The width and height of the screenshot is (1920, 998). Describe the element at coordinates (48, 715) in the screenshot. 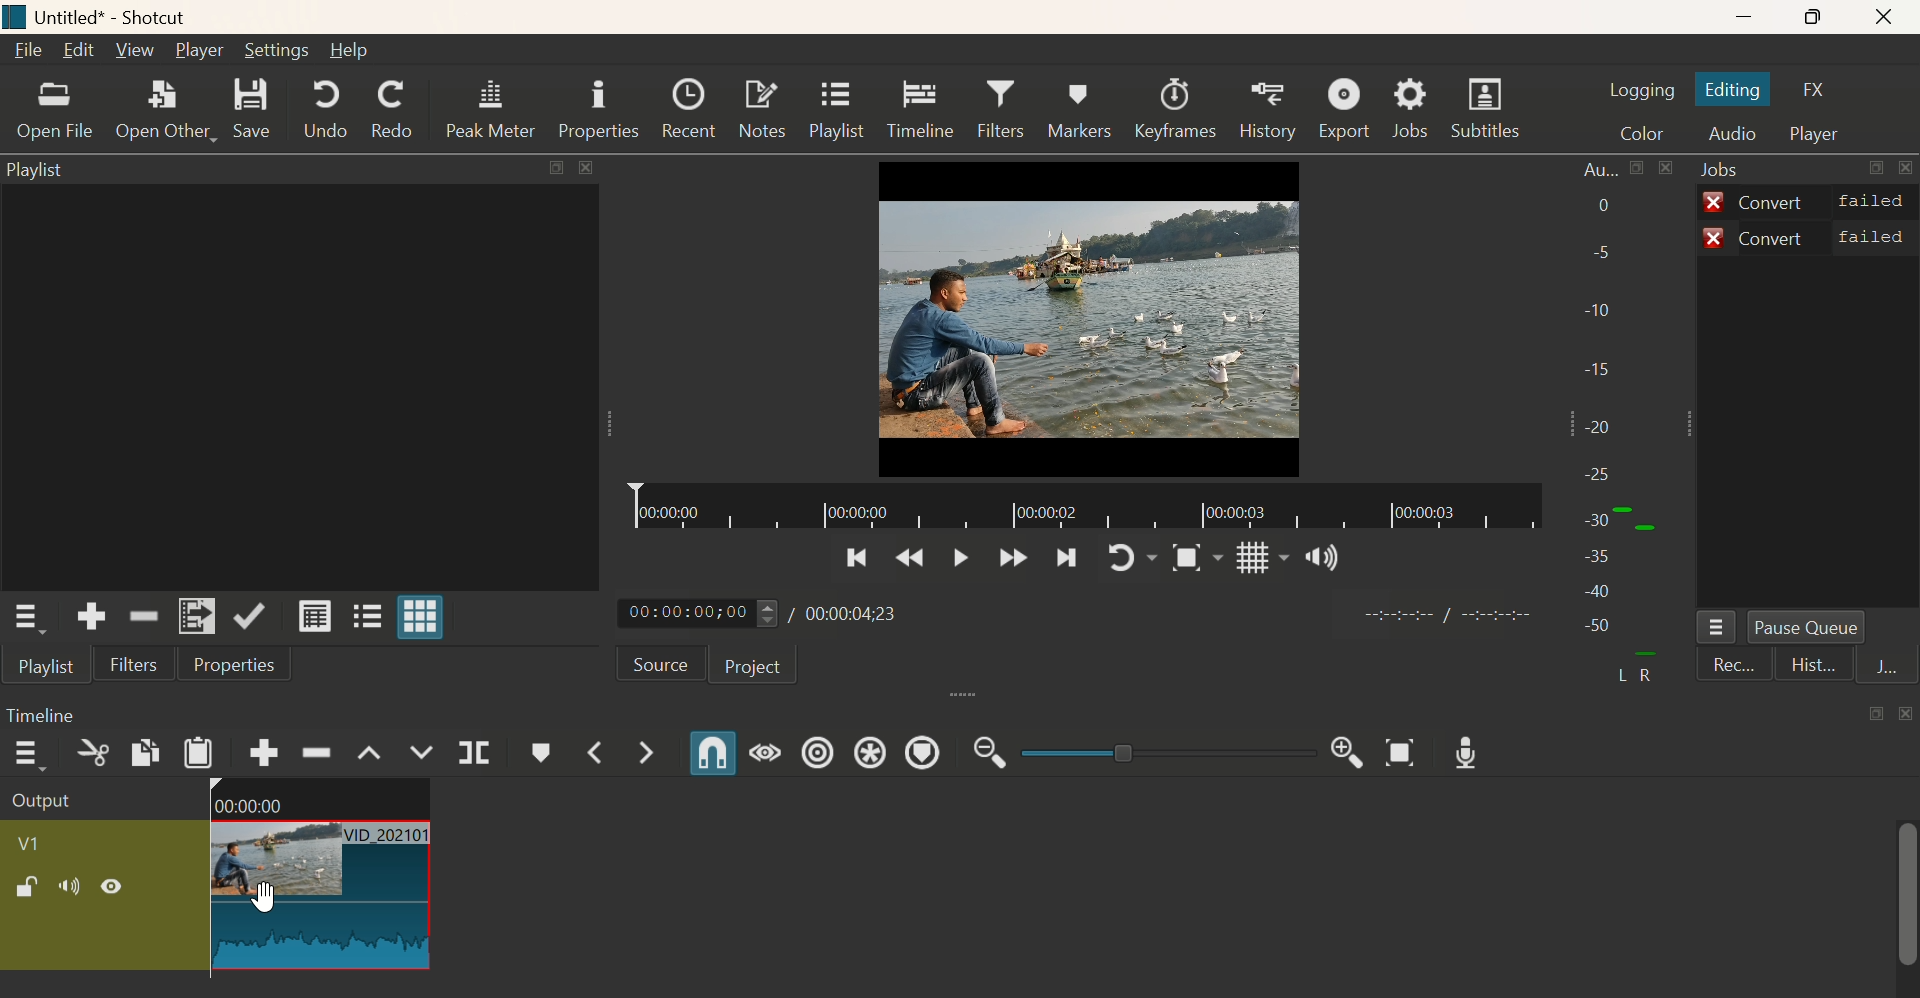

I see `Timeline` at that location.